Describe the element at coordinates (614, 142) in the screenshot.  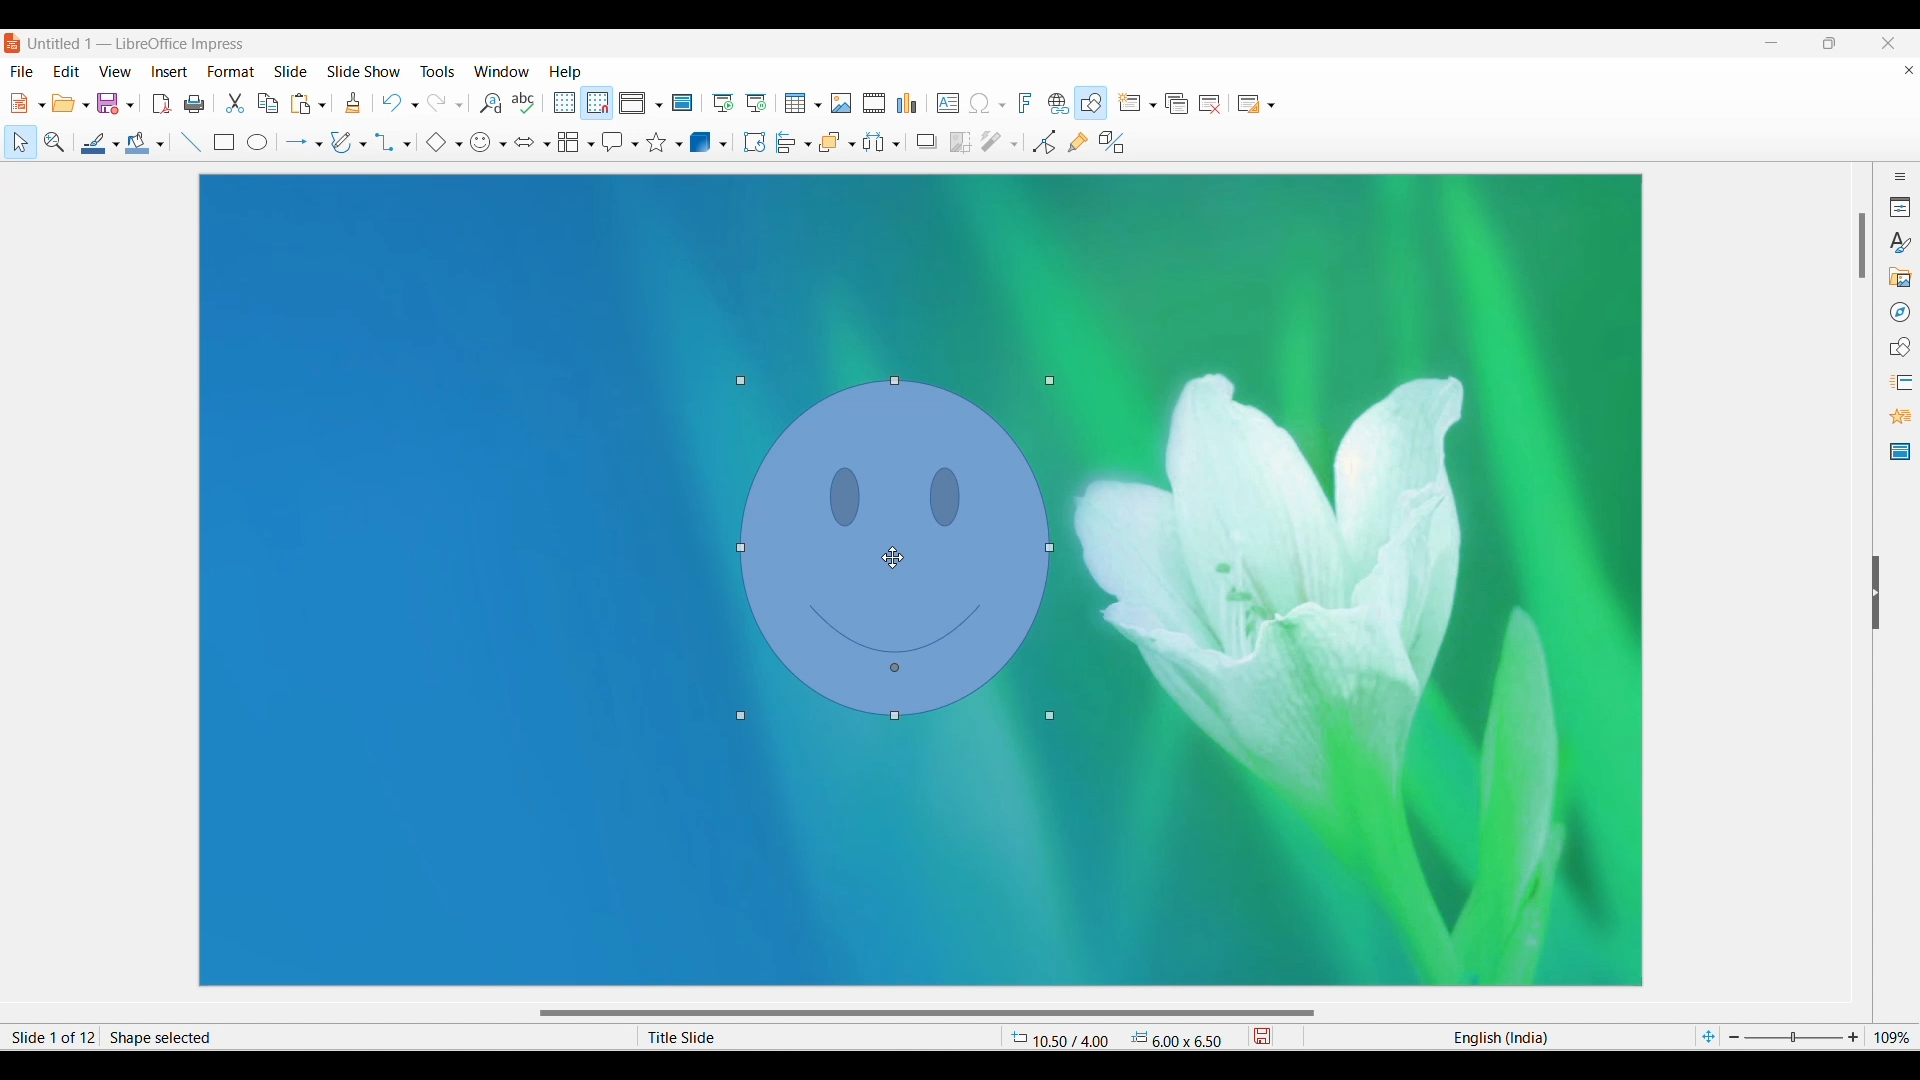
I see `Selected callout shape` at that location.